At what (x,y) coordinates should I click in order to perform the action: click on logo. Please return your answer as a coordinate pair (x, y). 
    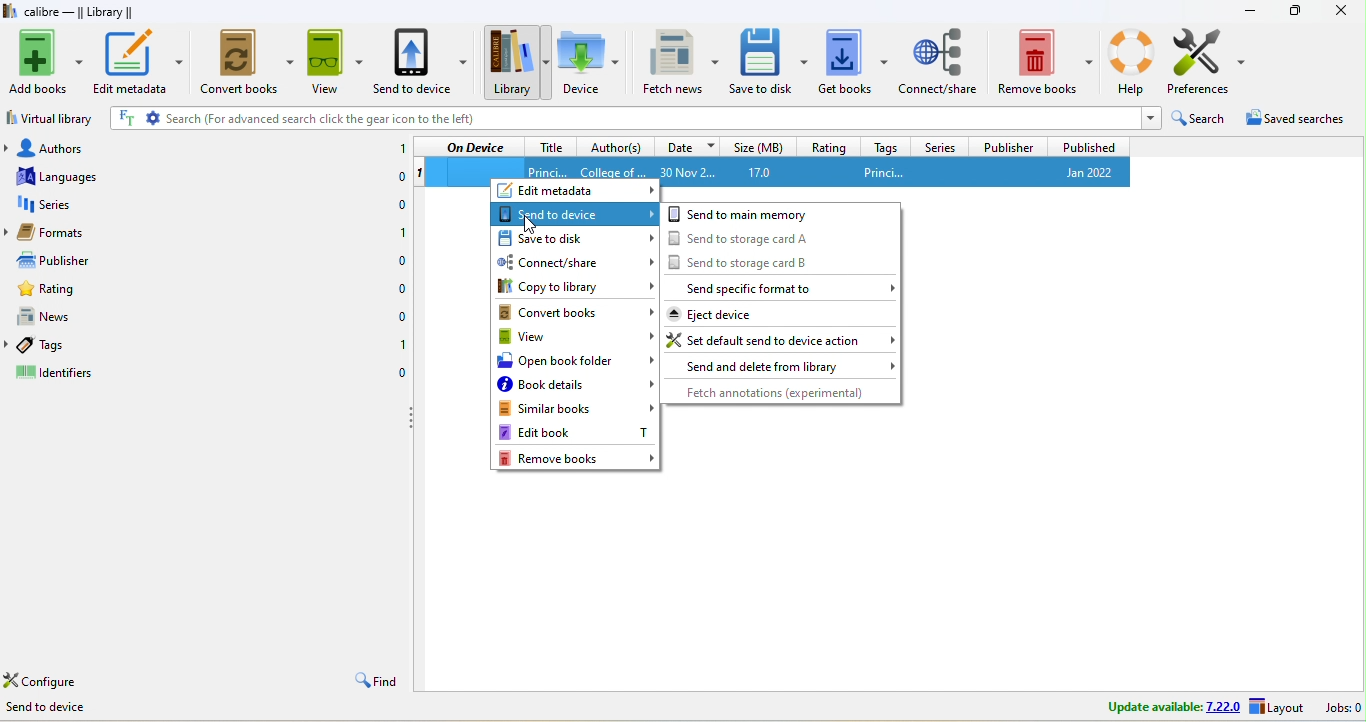
    Looking at the image, I should click on (10, 11).